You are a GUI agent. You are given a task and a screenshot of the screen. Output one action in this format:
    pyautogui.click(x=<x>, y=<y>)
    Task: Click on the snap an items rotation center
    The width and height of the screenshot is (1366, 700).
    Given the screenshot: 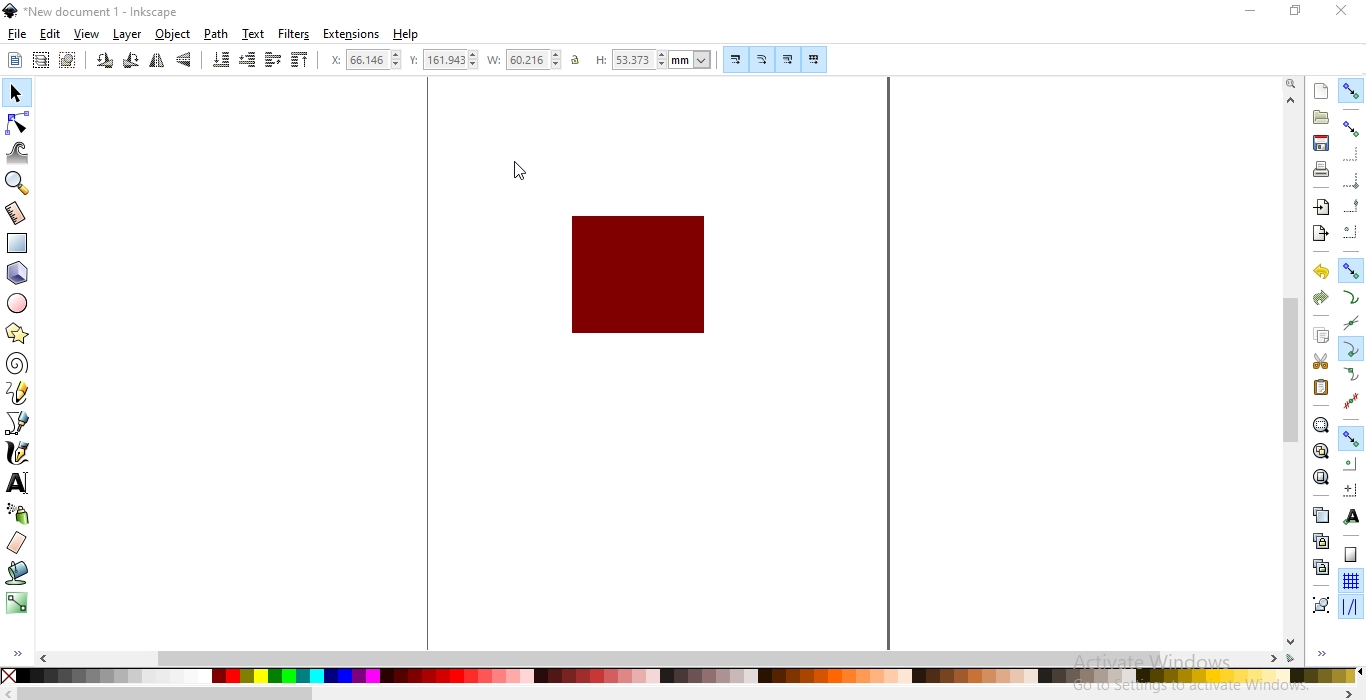 What is the action you would take?
    pyautogui.click(x=1349, y=487)
    